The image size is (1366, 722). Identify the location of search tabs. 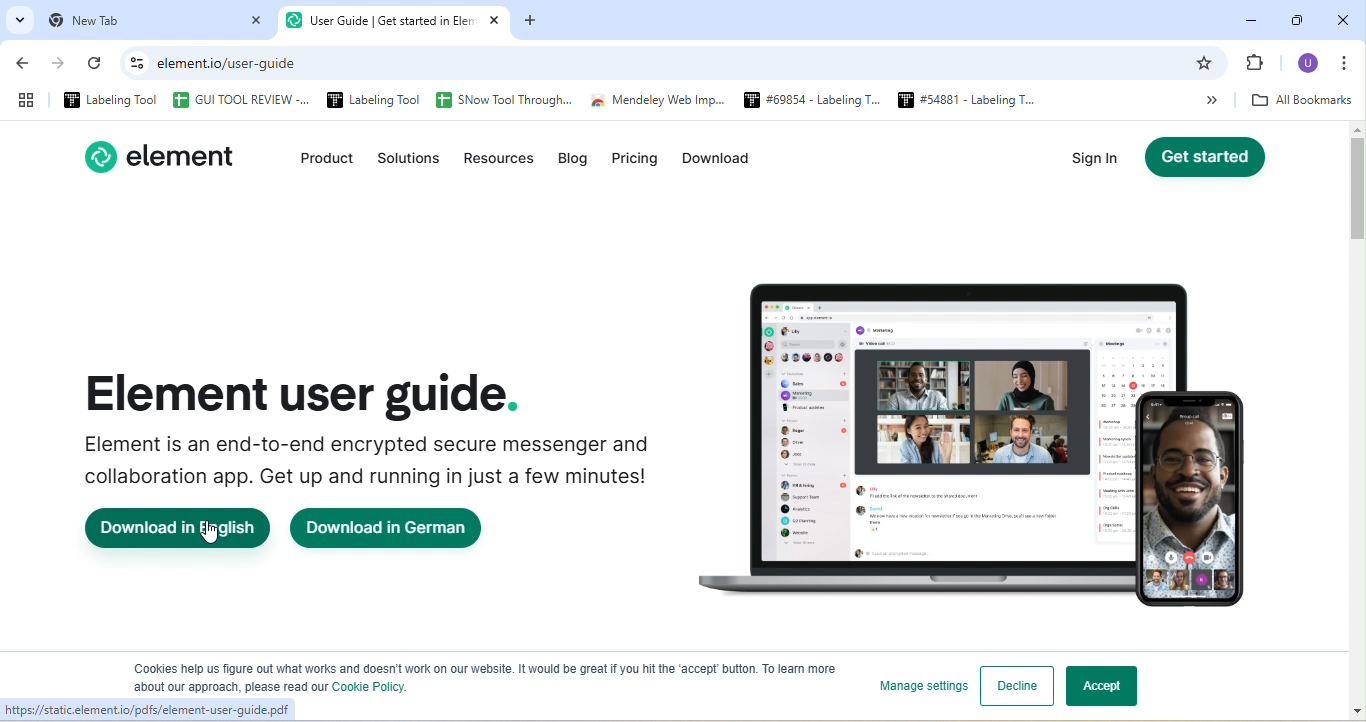
(20, 21).